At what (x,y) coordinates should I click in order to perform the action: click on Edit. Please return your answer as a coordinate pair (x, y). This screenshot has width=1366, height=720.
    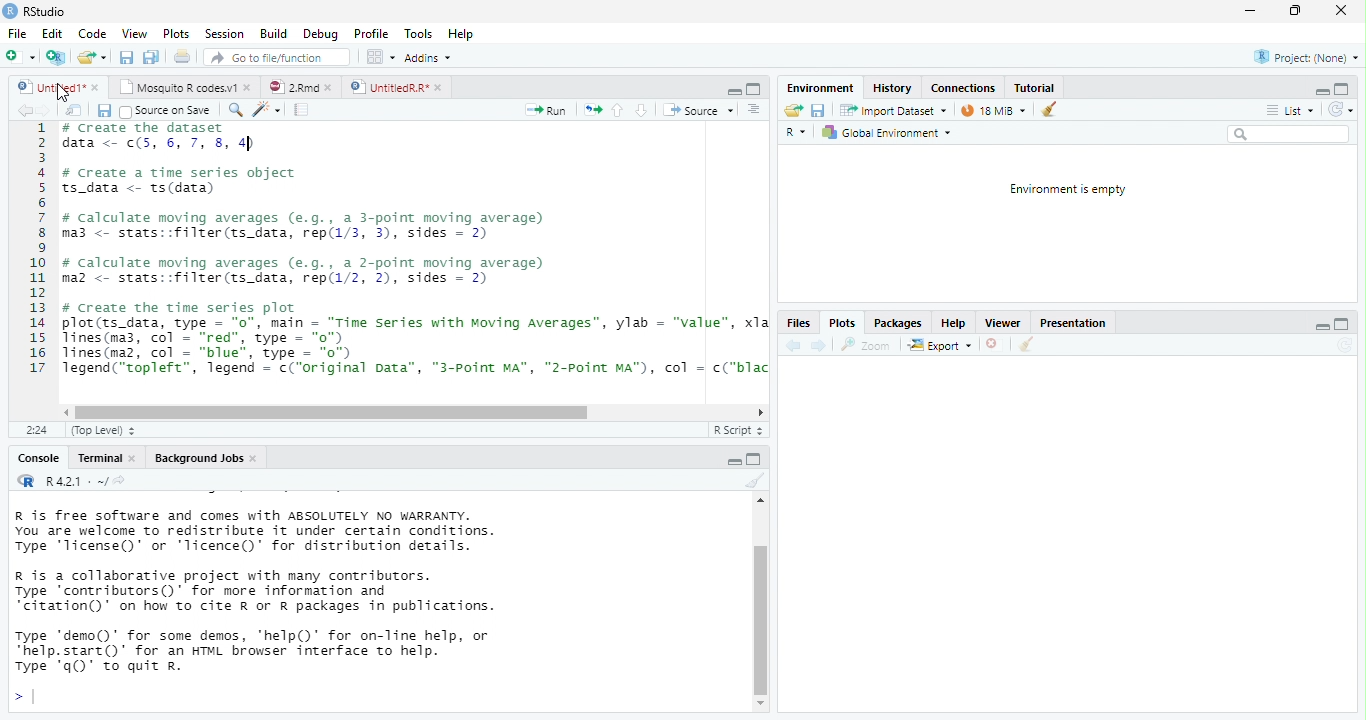
    Looking at the image, I should click on (52, 33).